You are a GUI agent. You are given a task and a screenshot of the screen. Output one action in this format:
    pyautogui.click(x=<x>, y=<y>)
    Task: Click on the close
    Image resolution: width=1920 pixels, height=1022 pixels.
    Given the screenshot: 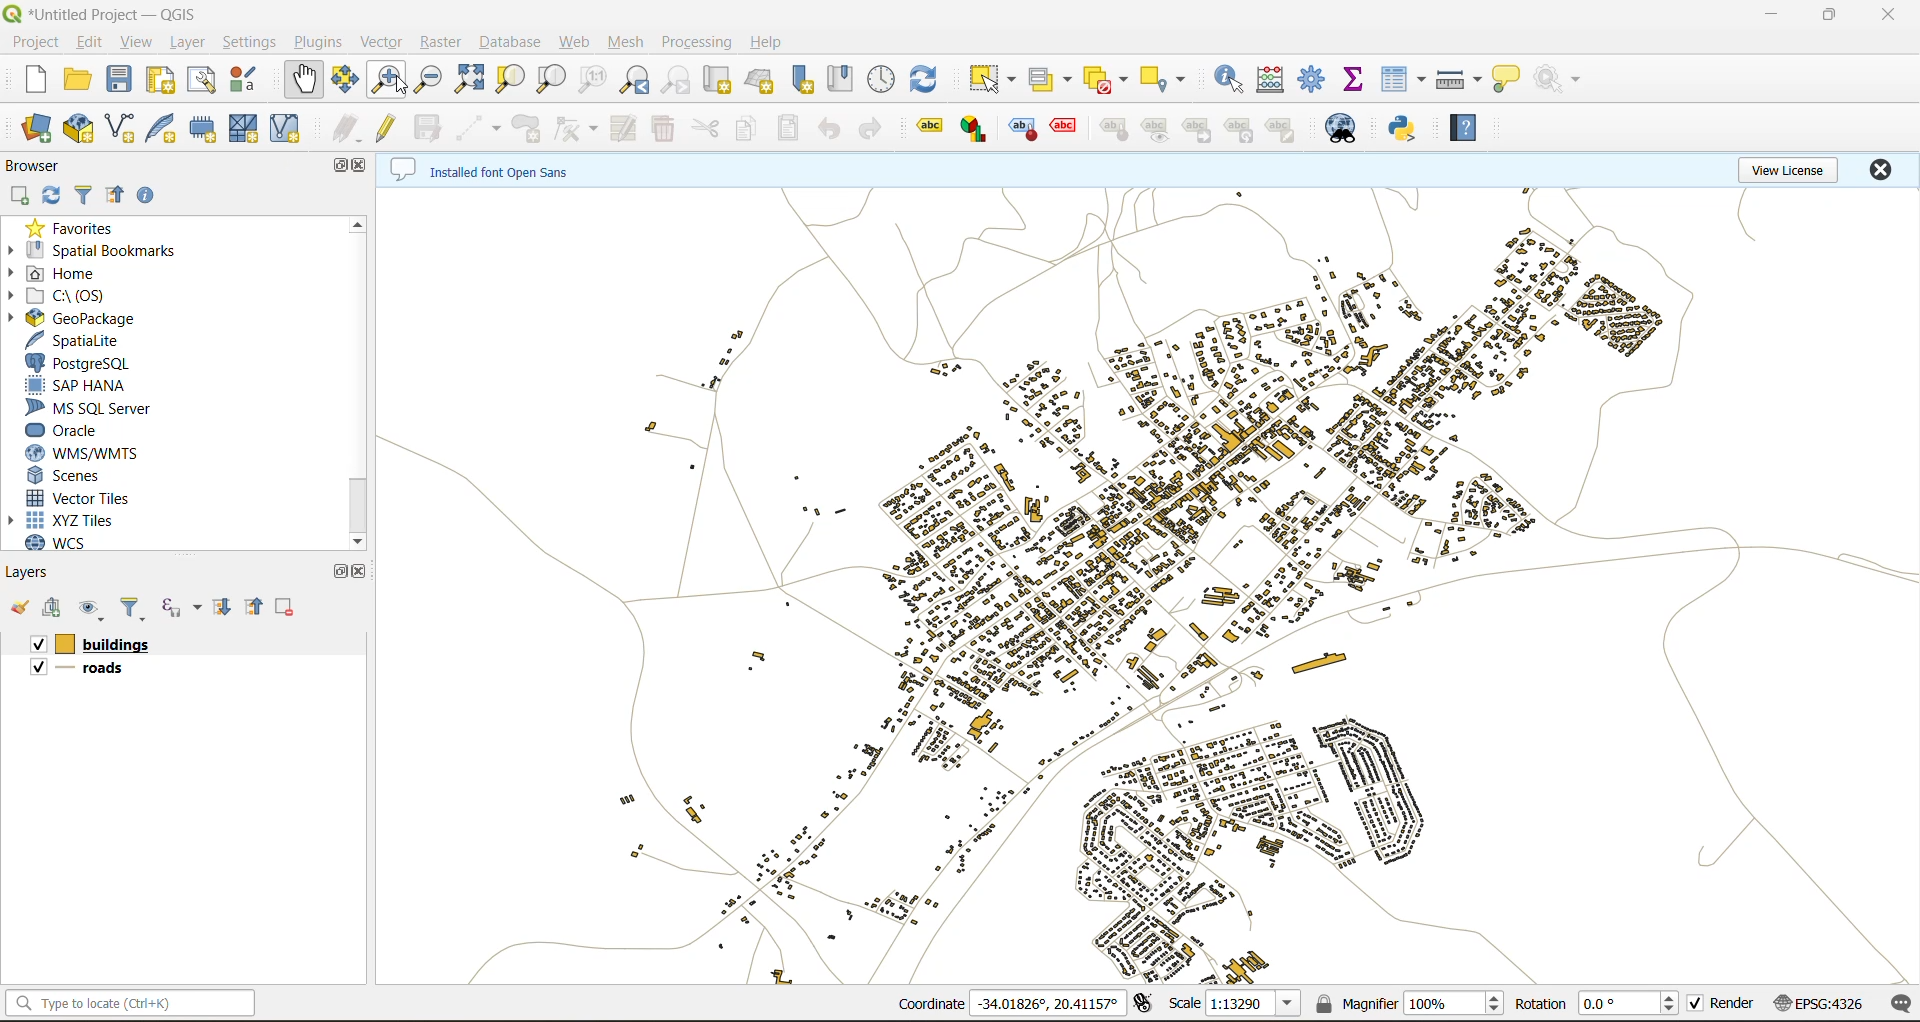 What is the action you would take?
    pyautogui.click(x=1887, y=171)
    